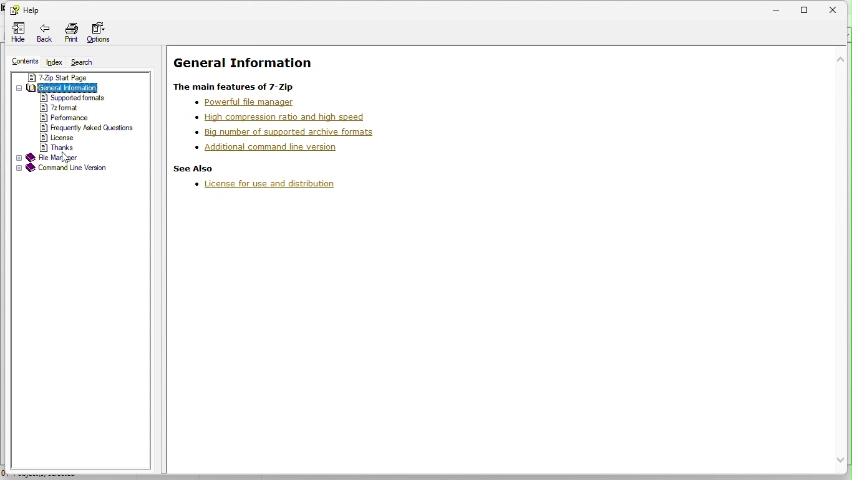  What do you see at coordinates (807, 7) in the screenshot?
I see `Restore` at bounding box center [807, 7].